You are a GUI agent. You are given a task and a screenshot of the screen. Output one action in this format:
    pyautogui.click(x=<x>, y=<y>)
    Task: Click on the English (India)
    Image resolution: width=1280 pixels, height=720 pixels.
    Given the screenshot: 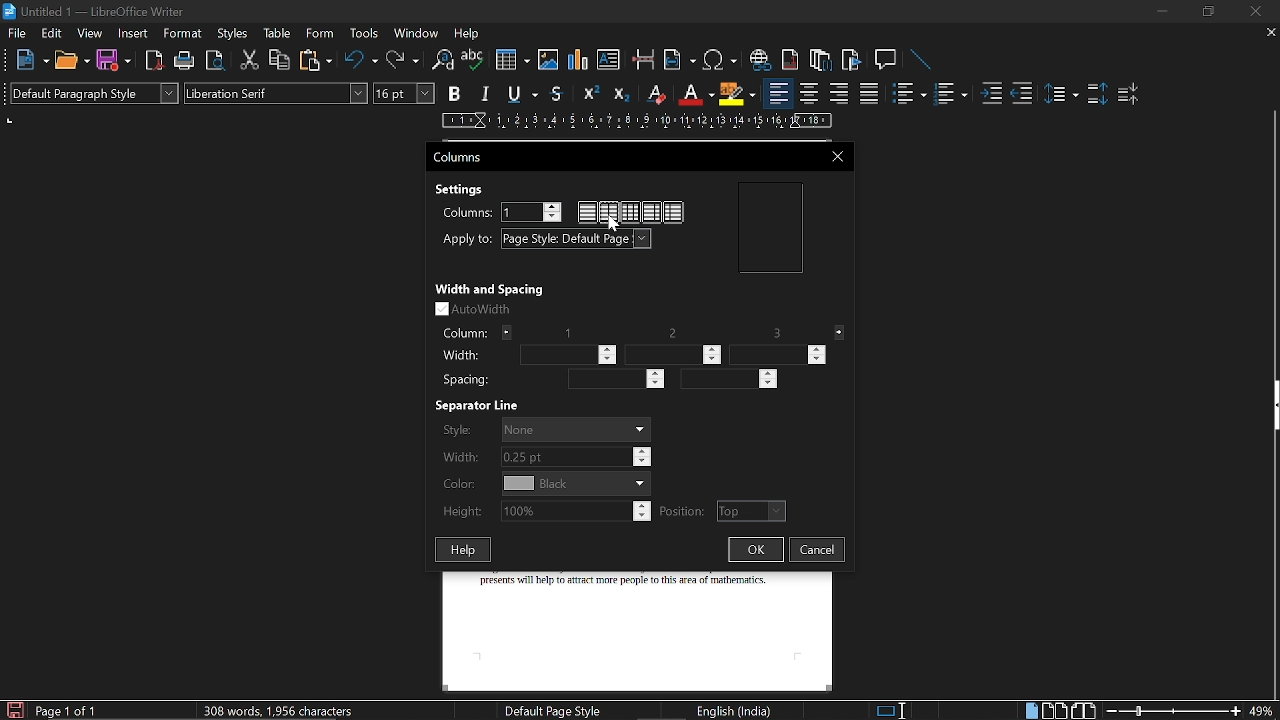 What is the action you would take?
    pyautogui.click(x=733, y=712)
    